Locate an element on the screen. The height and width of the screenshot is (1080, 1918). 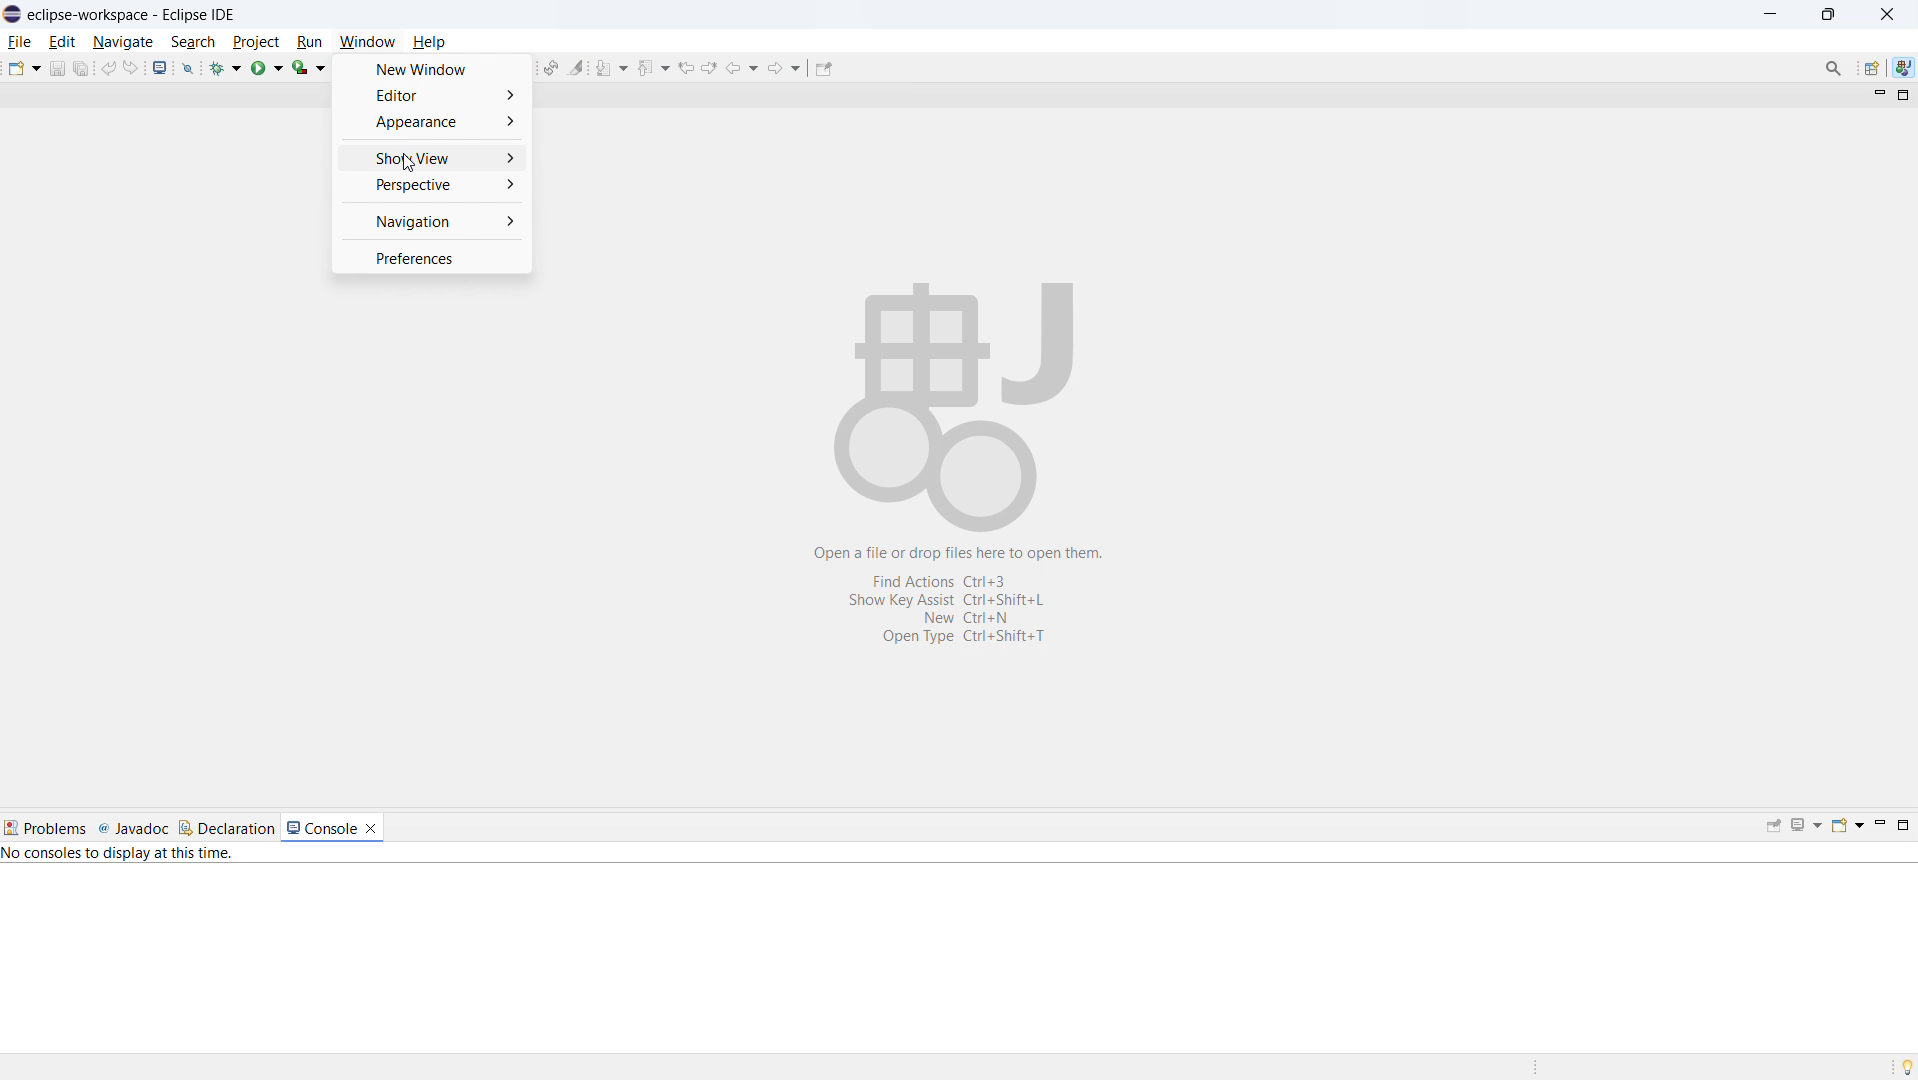
editor is located at coordinates (432, 94).